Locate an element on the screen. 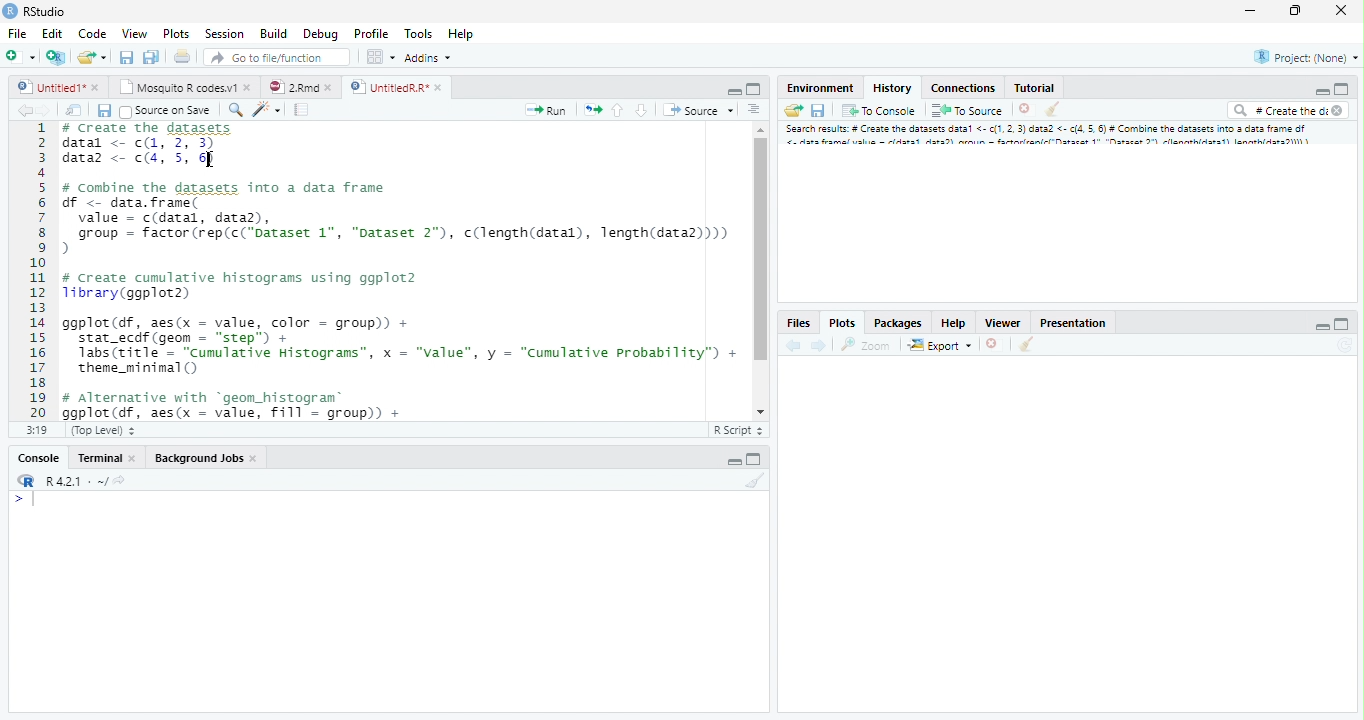 This screenshot has width=1364, height=720. Help is located at coordinates (953, 322).